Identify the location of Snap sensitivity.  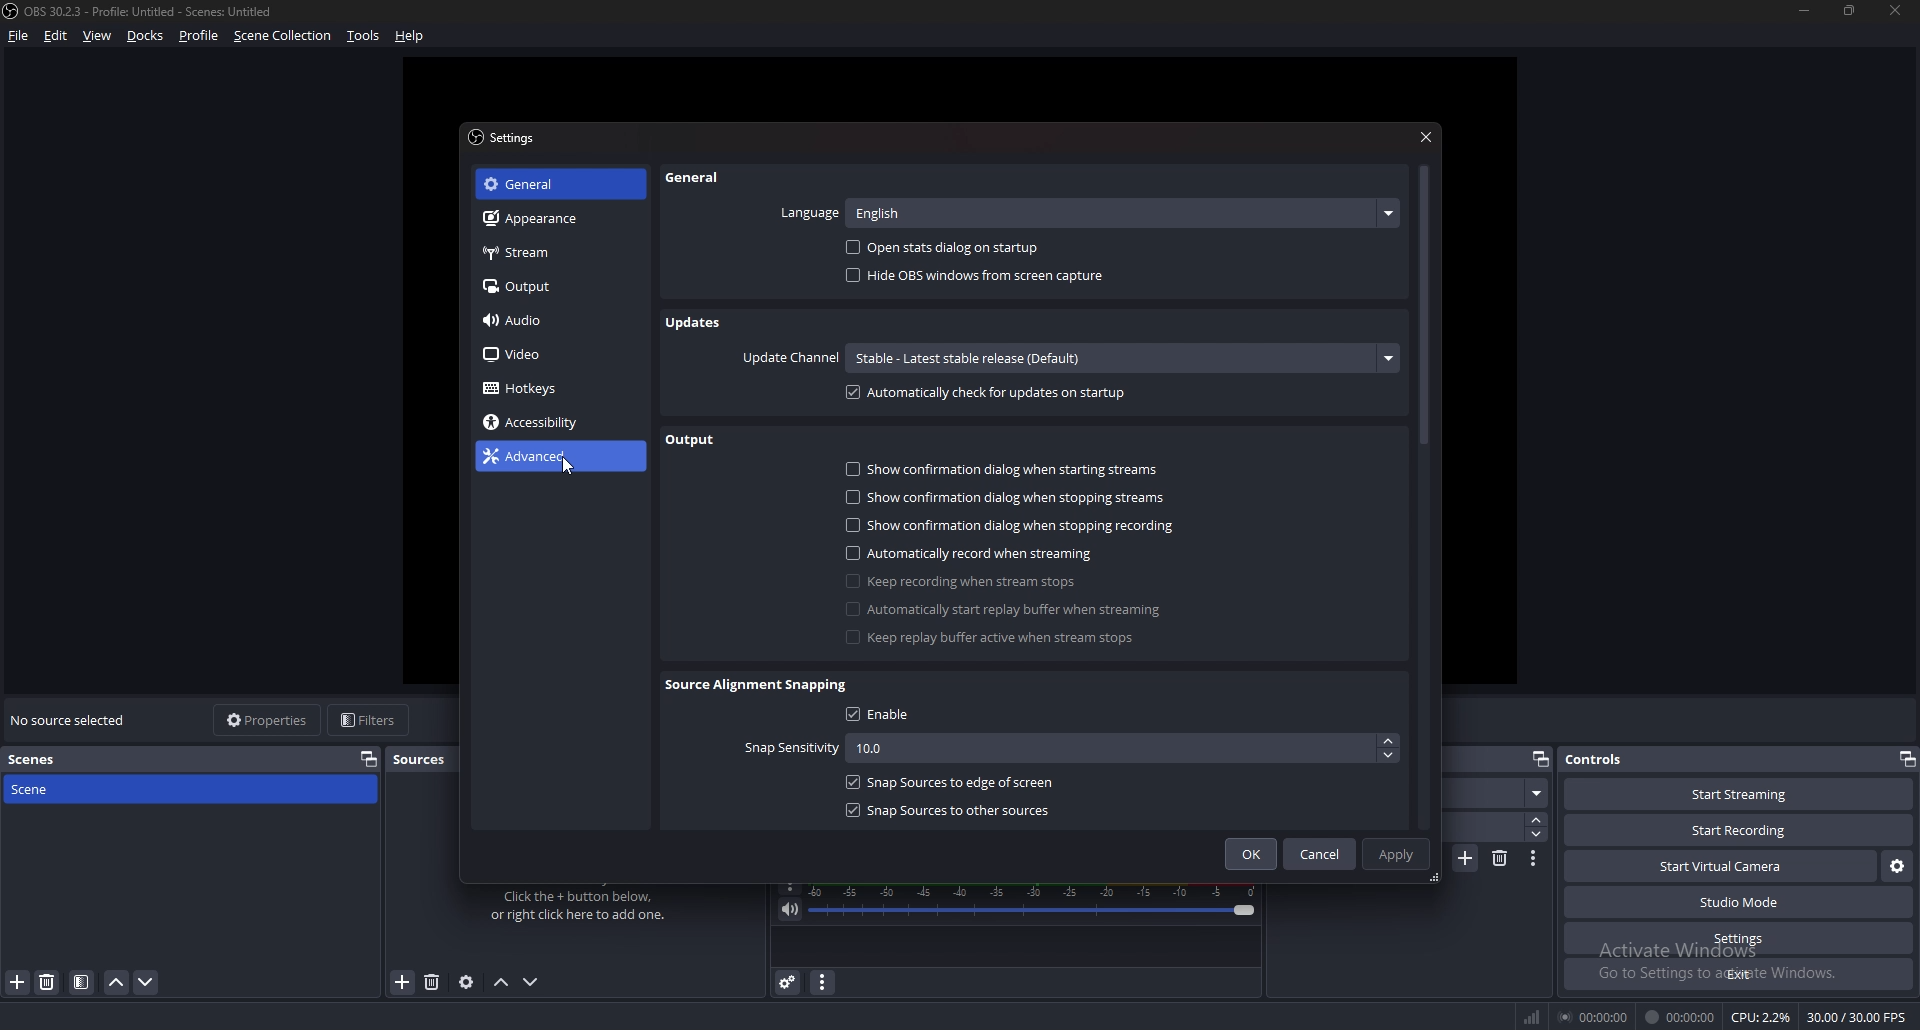
(788, 749).